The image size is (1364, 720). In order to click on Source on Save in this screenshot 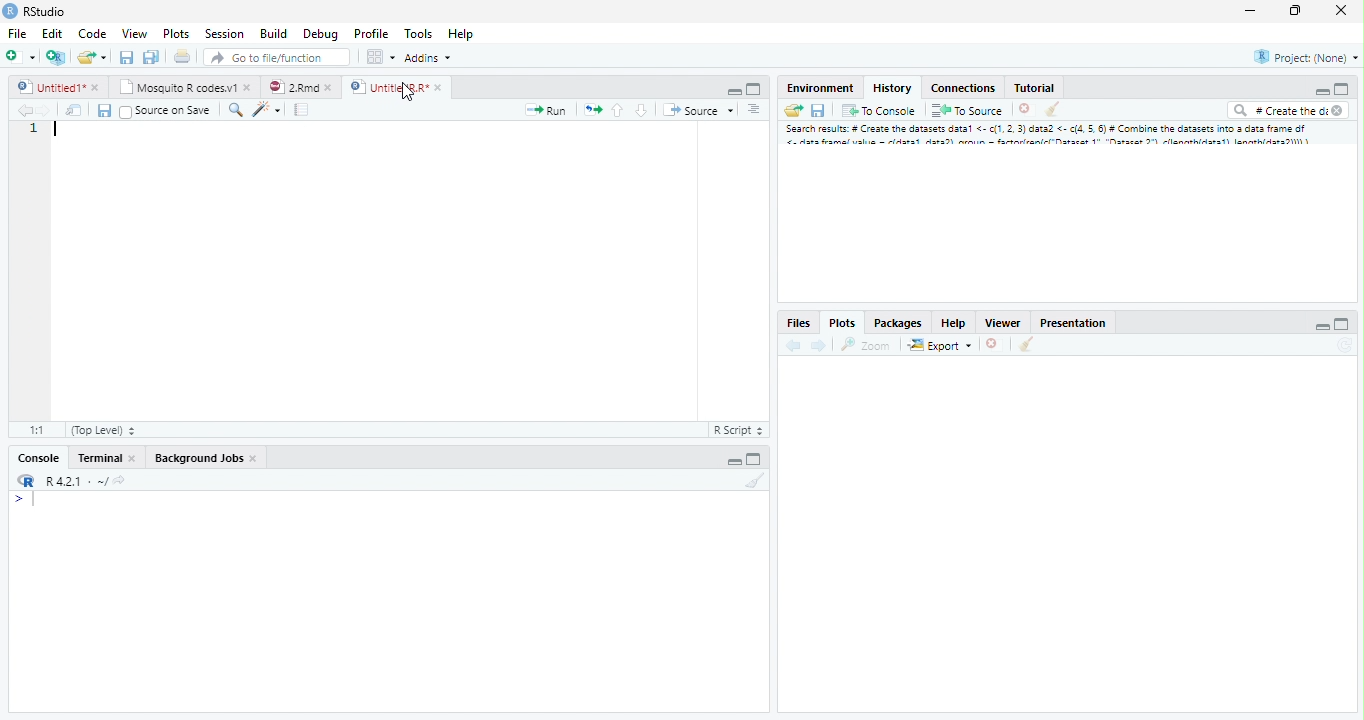, I will do `click(165, 112)`.